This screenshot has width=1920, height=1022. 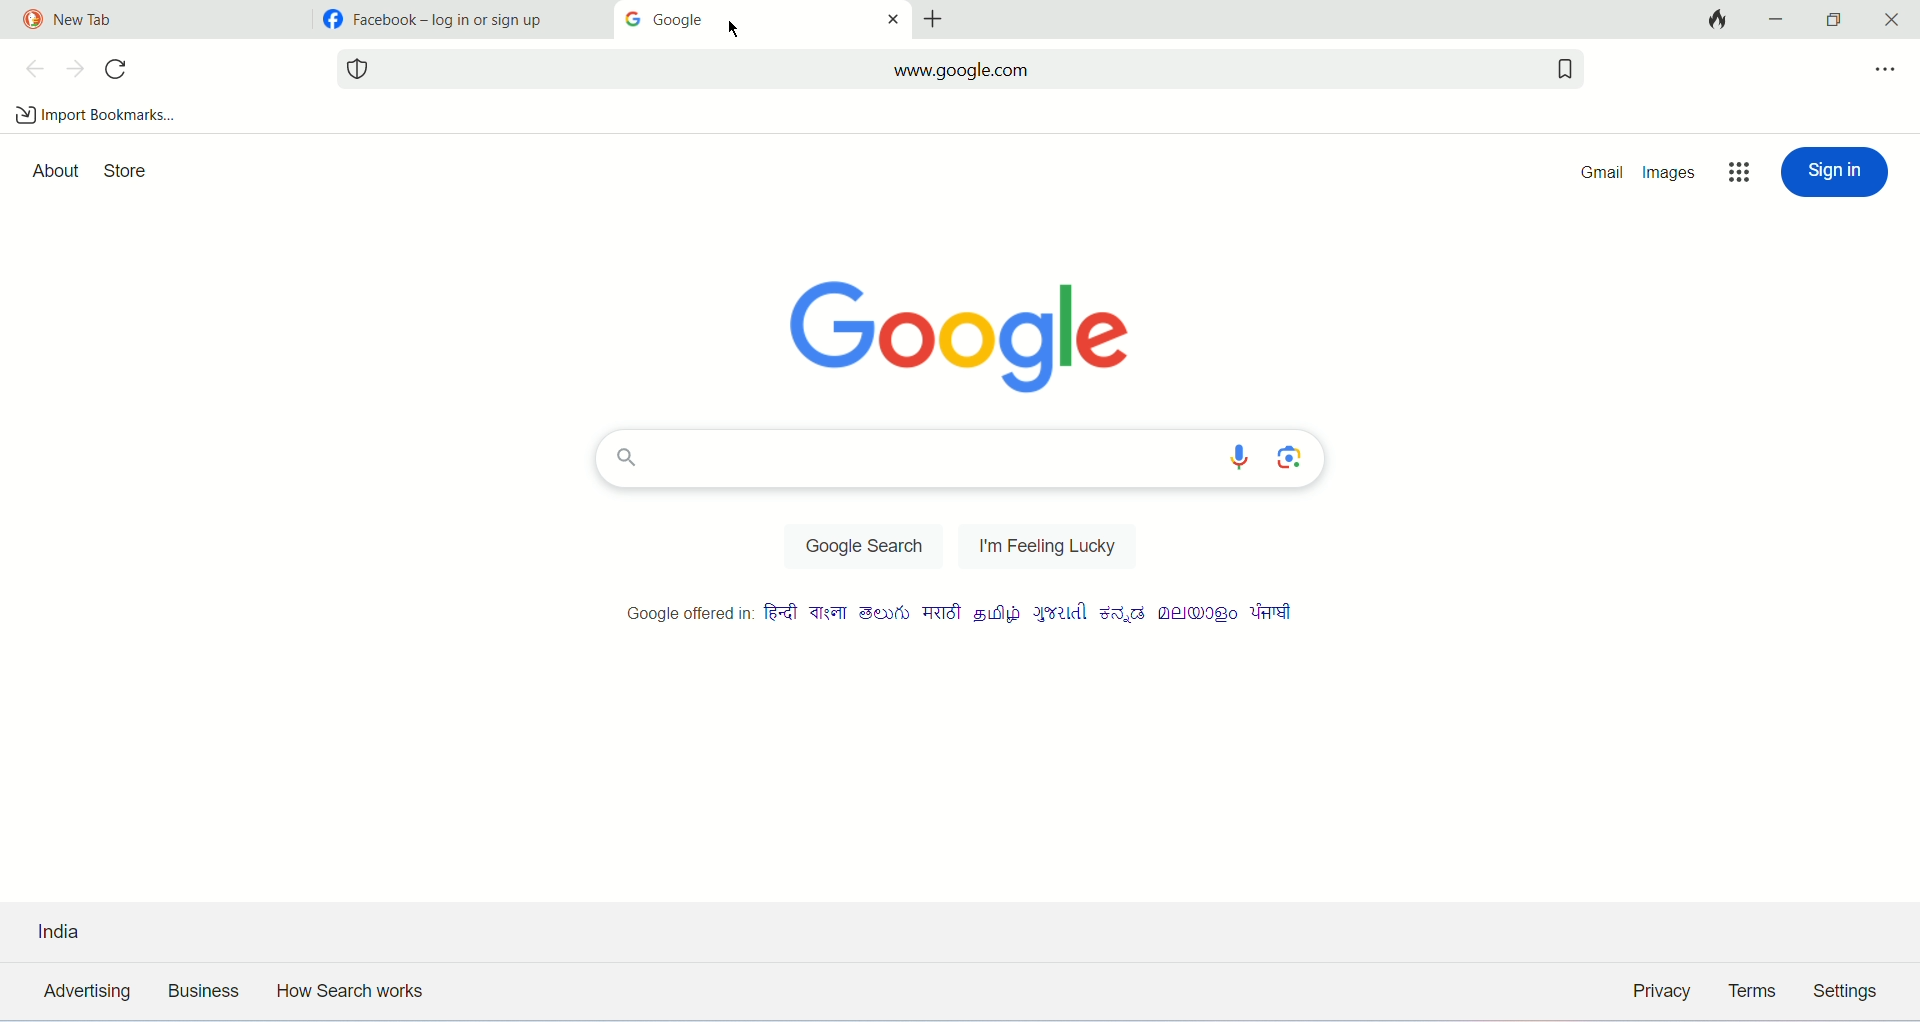 What do you see at coordinates (1659, 993) in the screenshot?
I see `privacy` at bounding box center [1659, 993].